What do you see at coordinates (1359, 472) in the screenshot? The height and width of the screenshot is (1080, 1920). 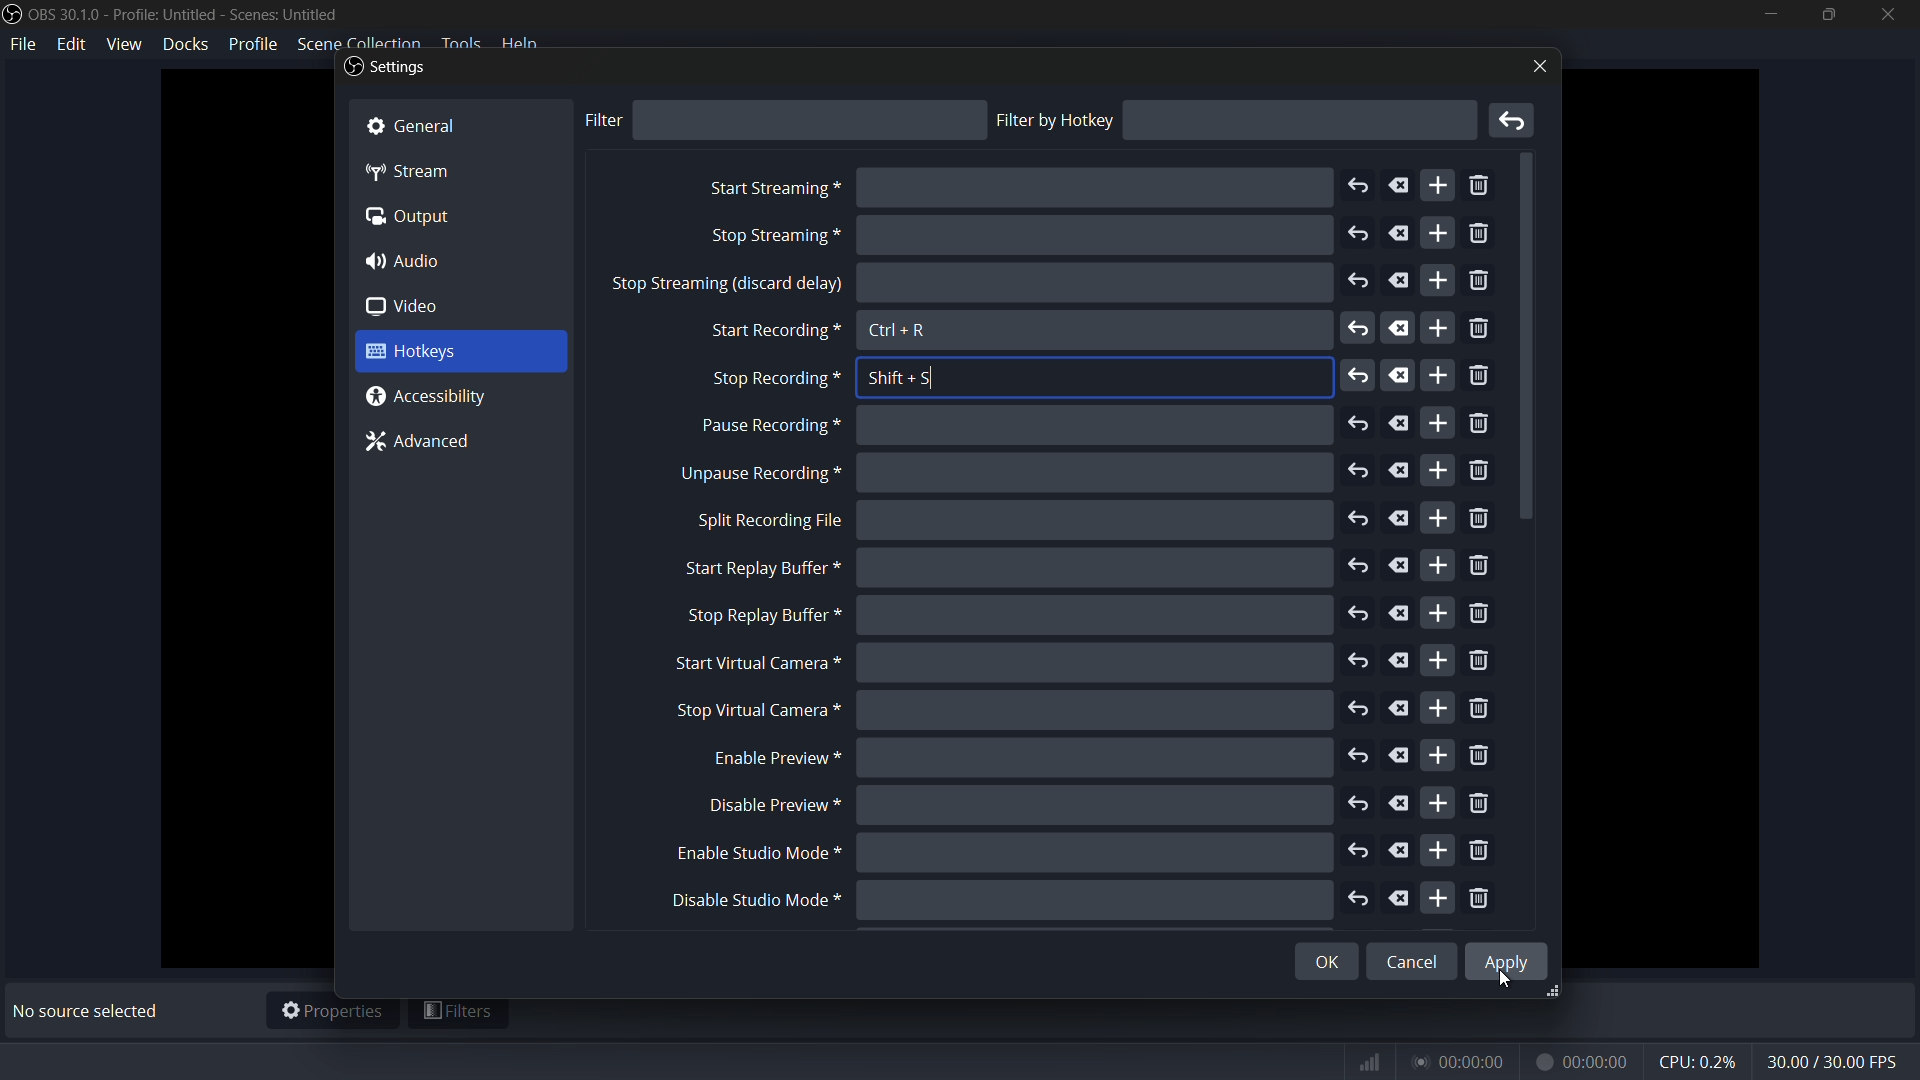 I see `undo` at bounding box center [1359, 472].